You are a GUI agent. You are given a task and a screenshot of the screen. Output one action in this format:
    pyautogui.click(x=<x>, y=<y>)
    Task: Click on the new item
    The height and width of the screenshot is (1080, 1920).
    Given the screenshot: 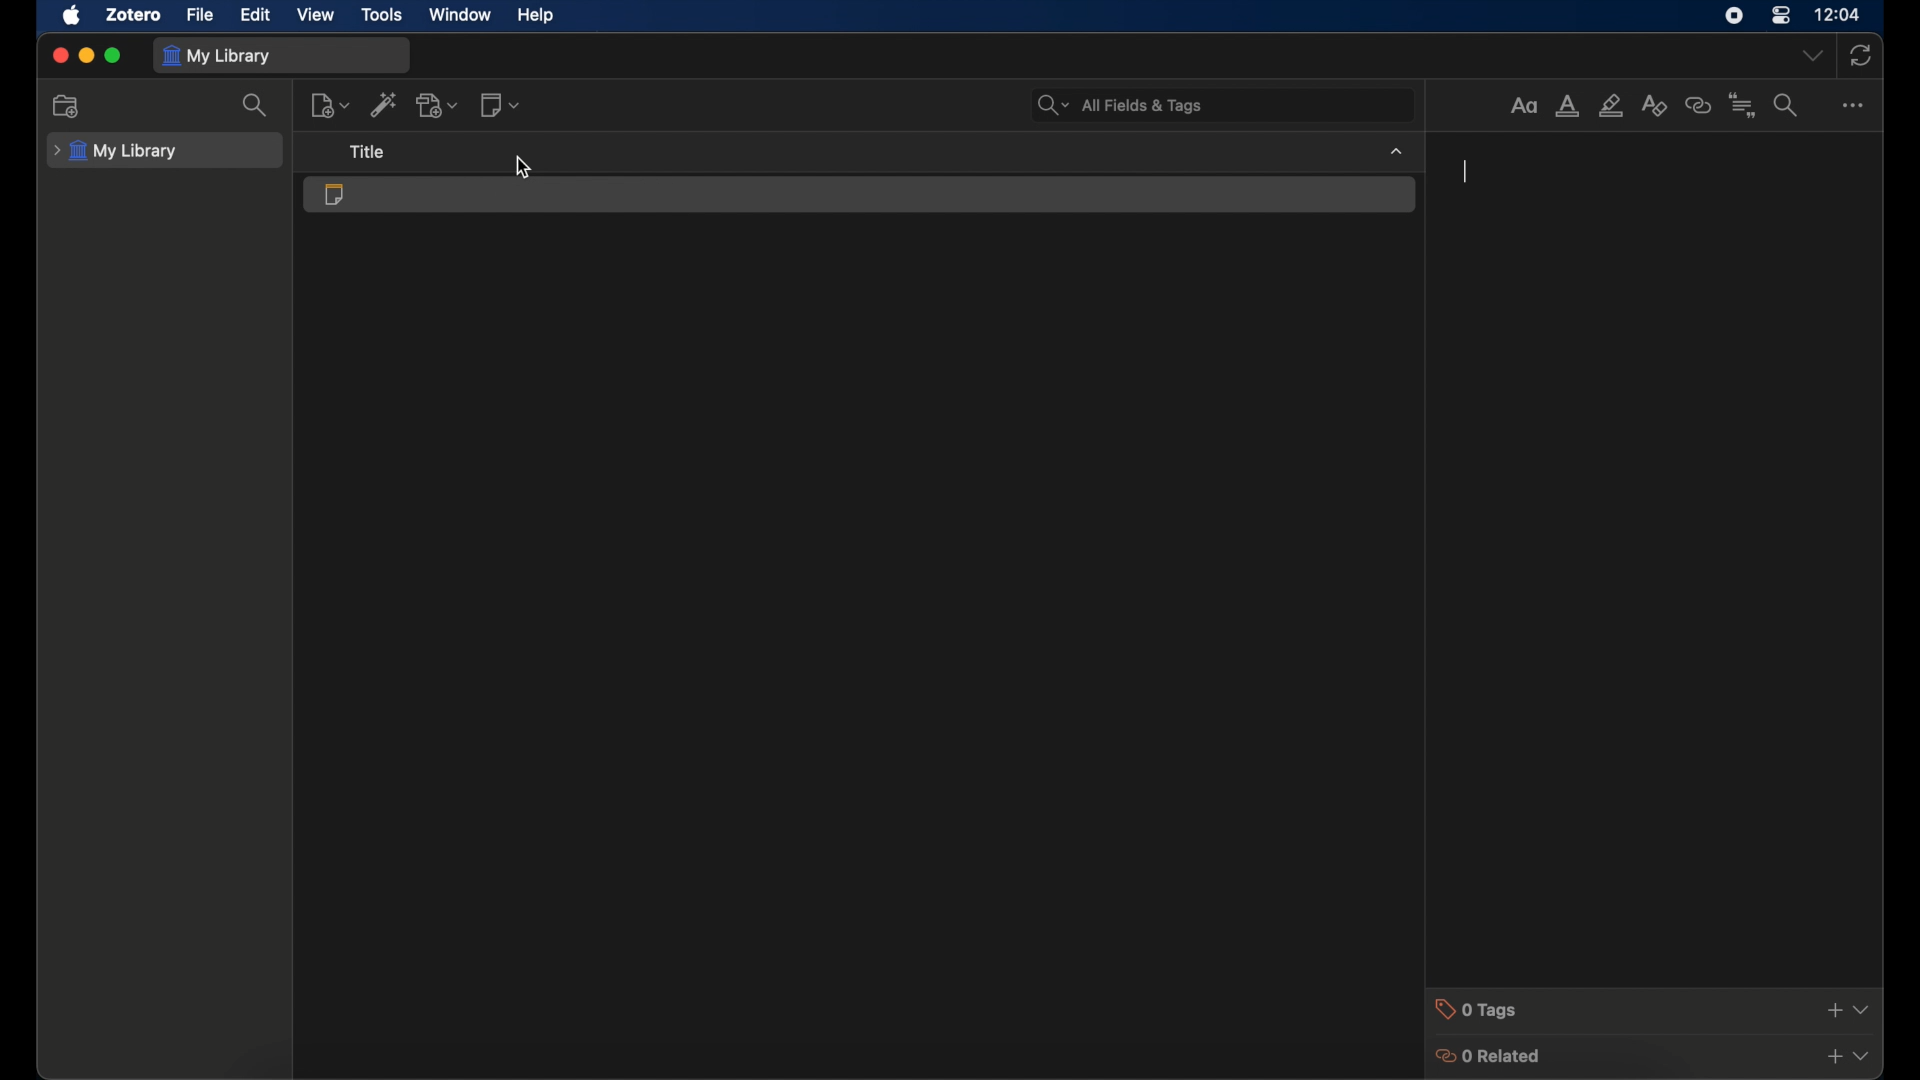 What is the action you would take?
    pyautogui.click(x=330, y=105)
    